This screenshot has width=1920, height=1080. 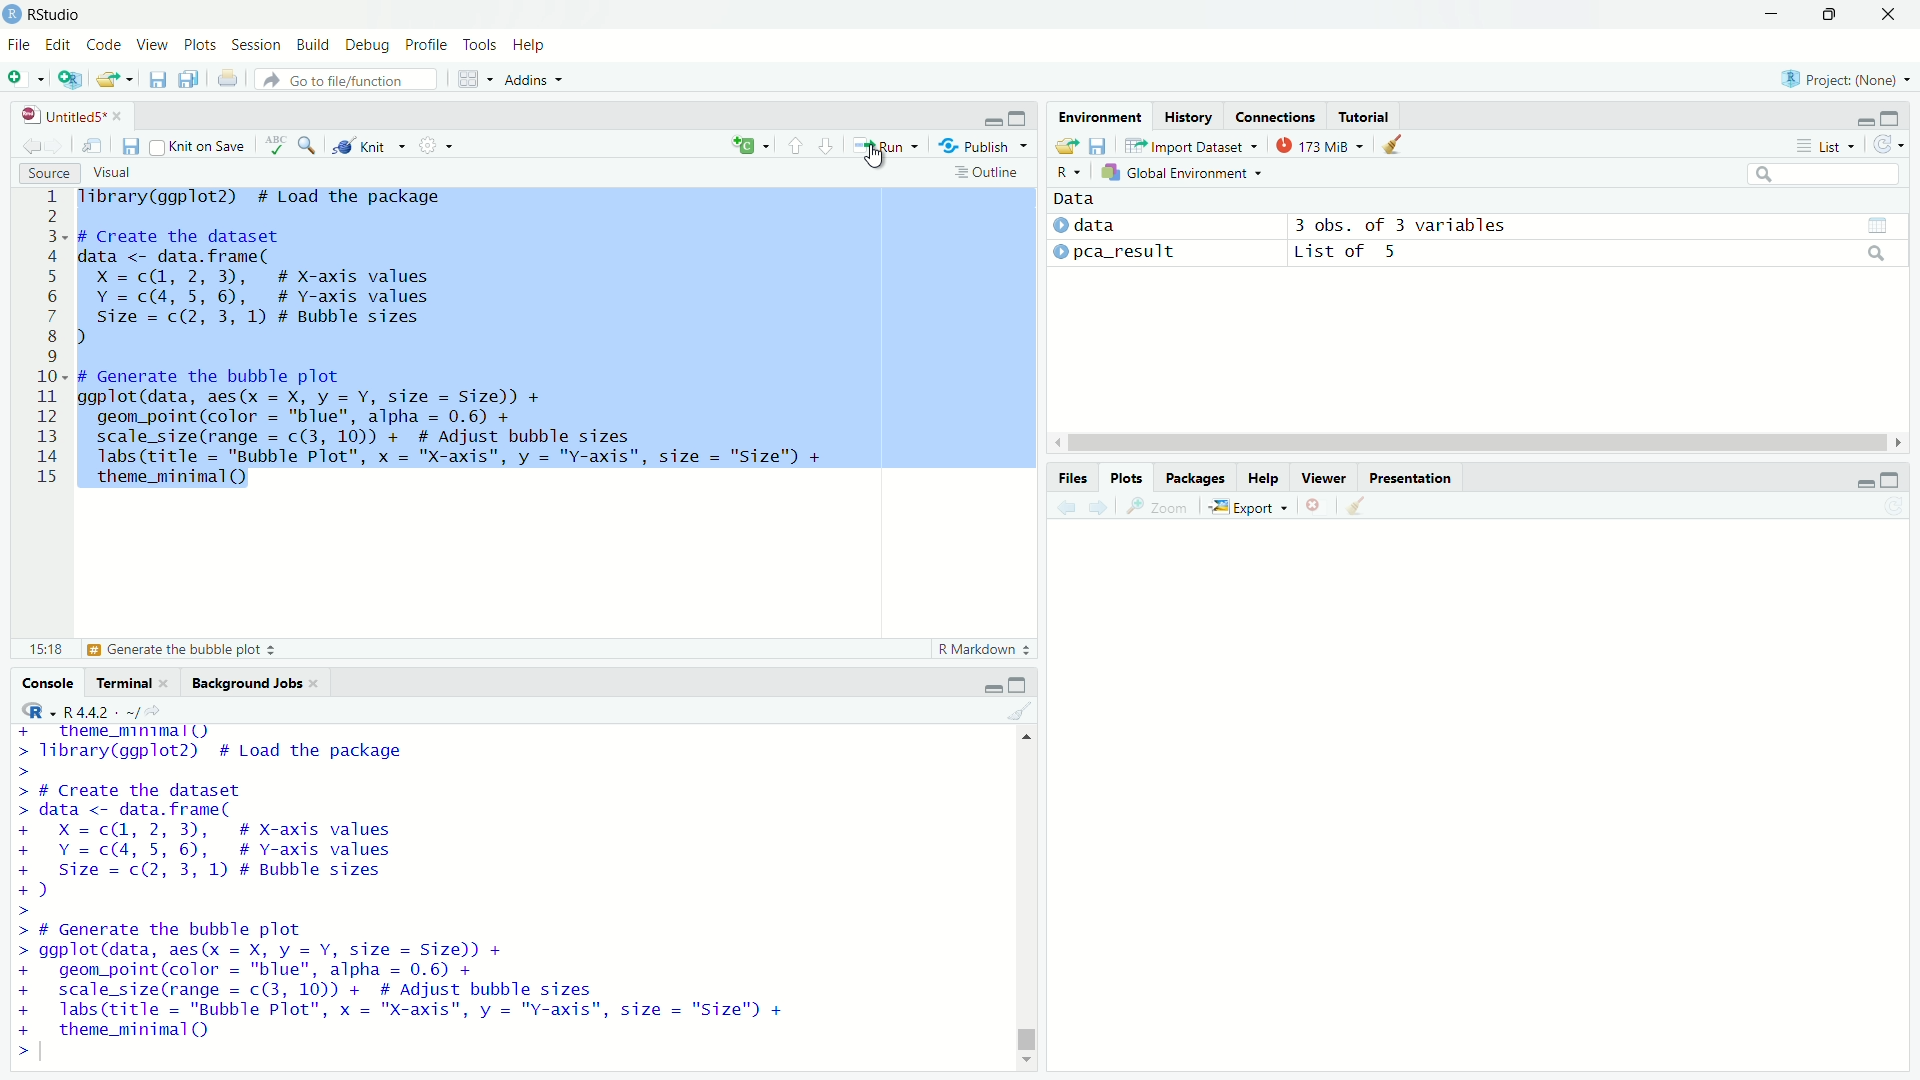 What do you see at coordinates (1394, 143) in the screenshot?
I see `clear objects` at bounding box center [1394, 143].